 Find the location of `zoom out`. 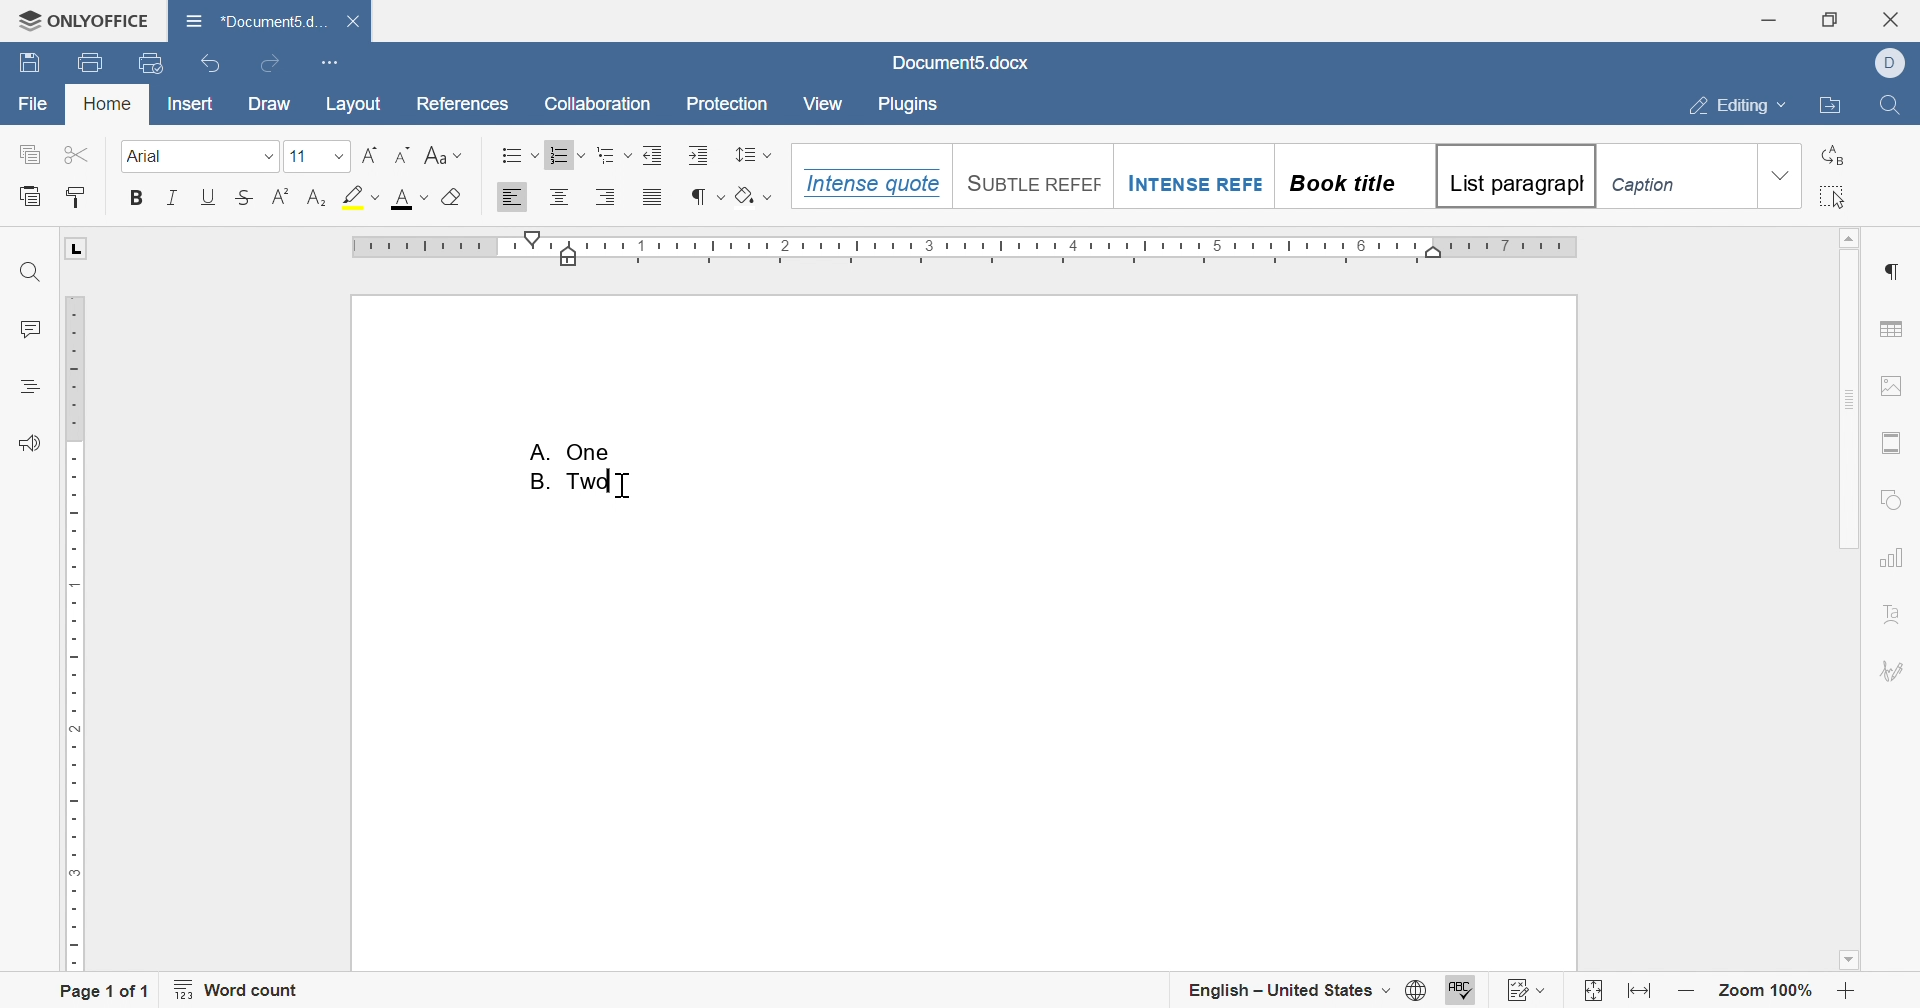

zoom out is located at coordinates (1690, 994).